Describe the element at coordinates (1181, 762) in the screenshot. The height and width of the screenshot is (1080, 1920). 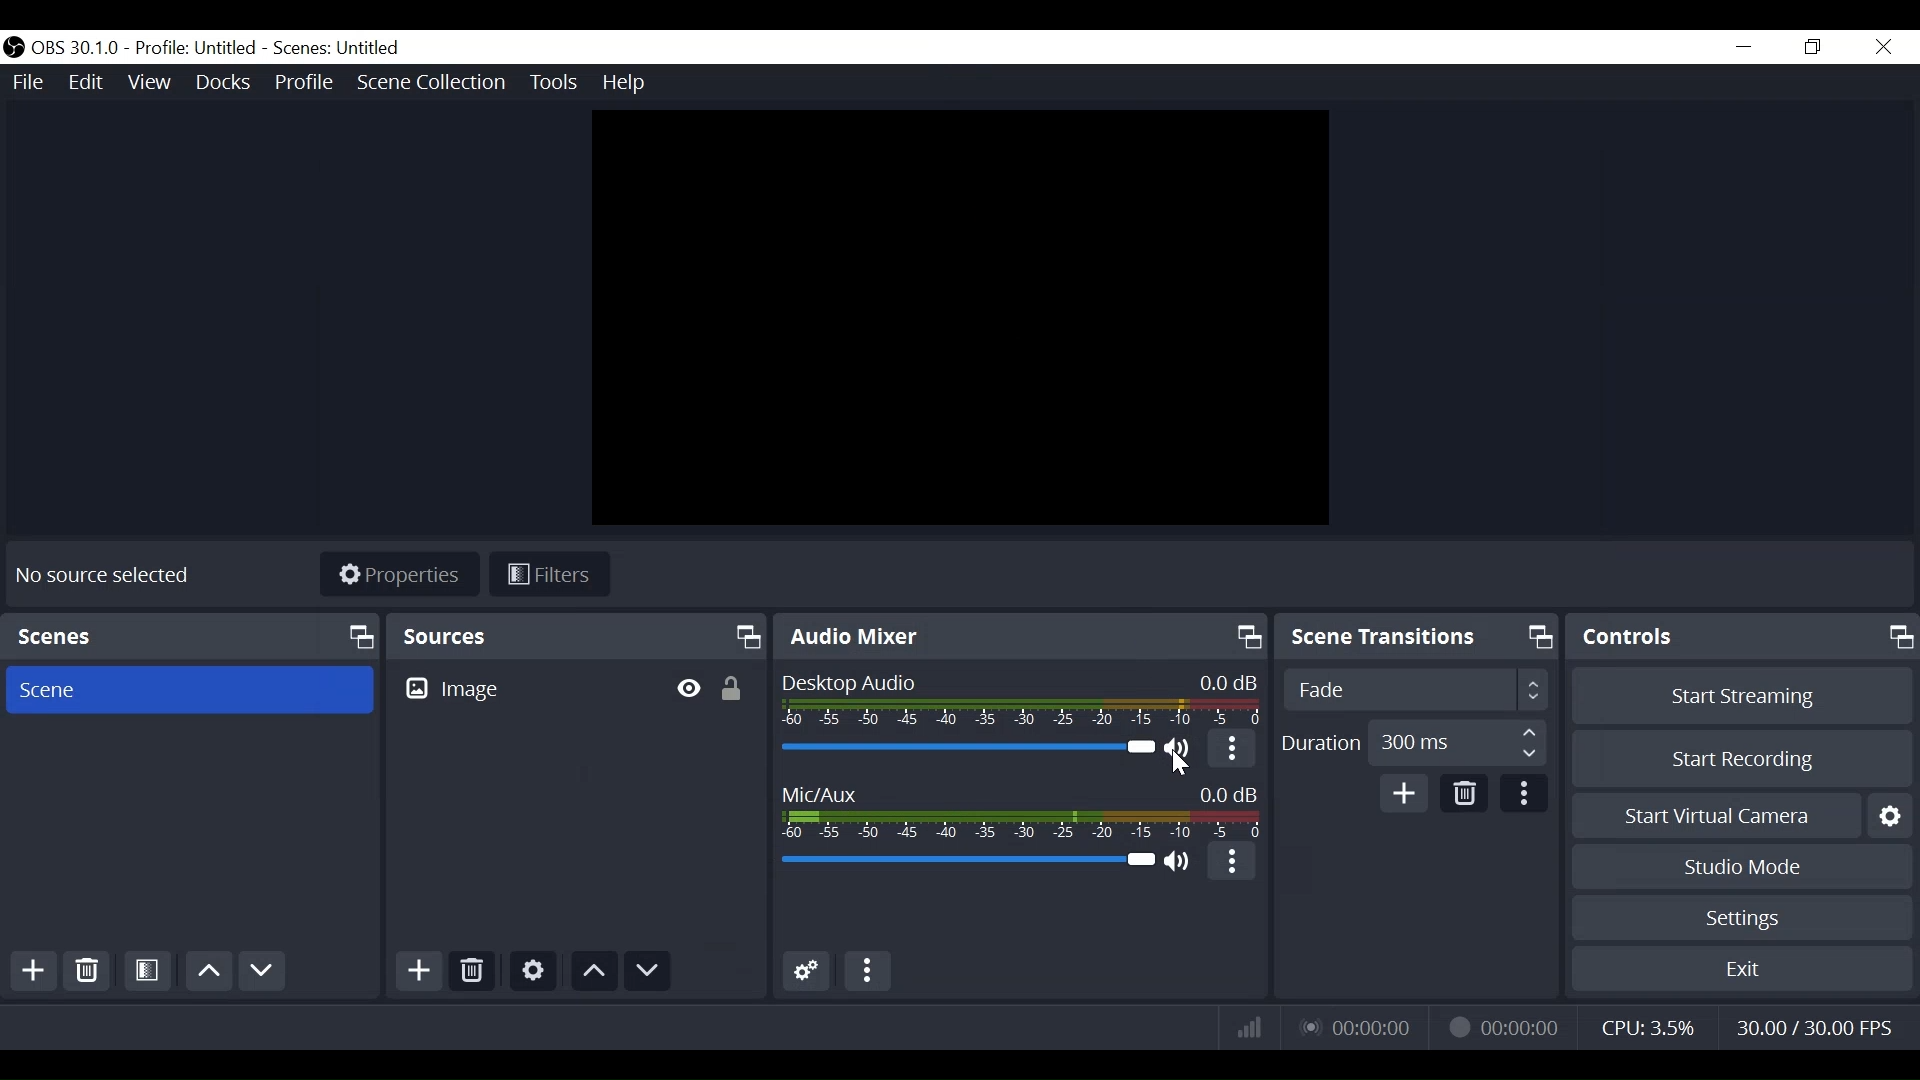
I see `Cursor` at that location.